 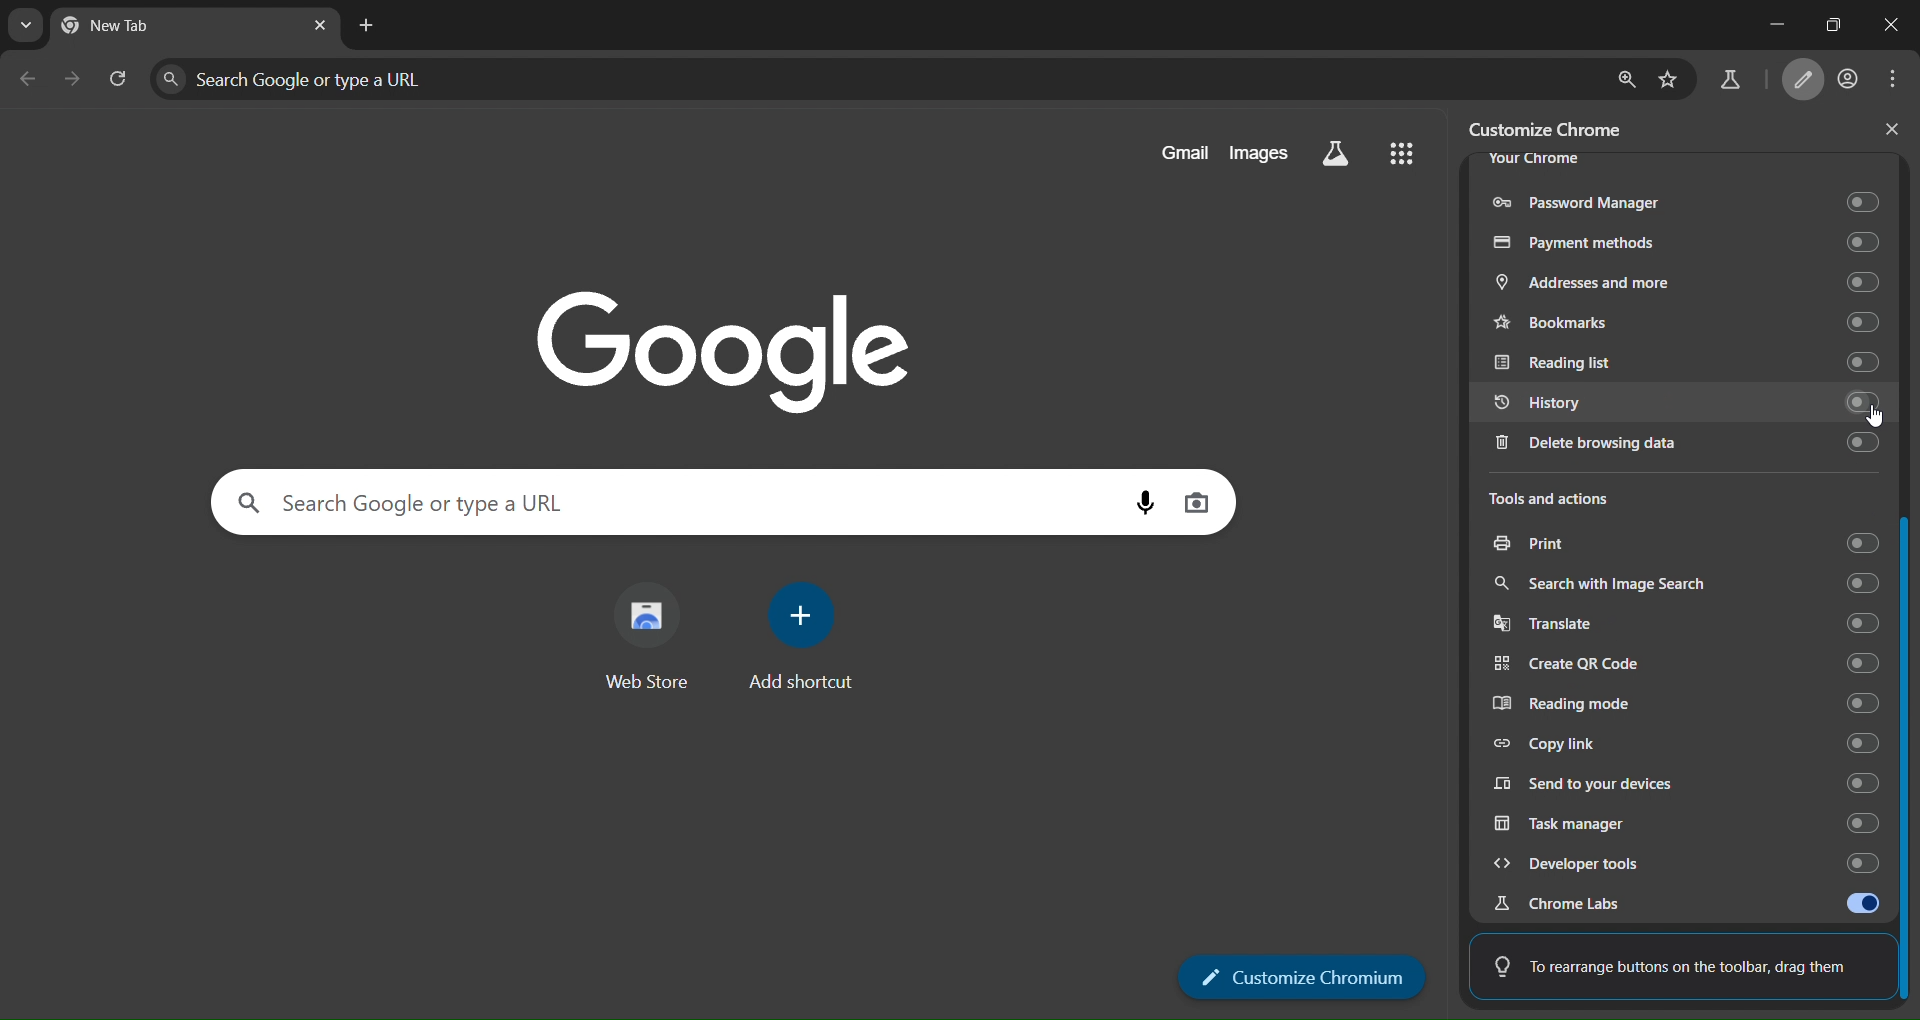 I want to click on To rearrange buttons on the toolbar, drag them, so click(x=1673, y=961).